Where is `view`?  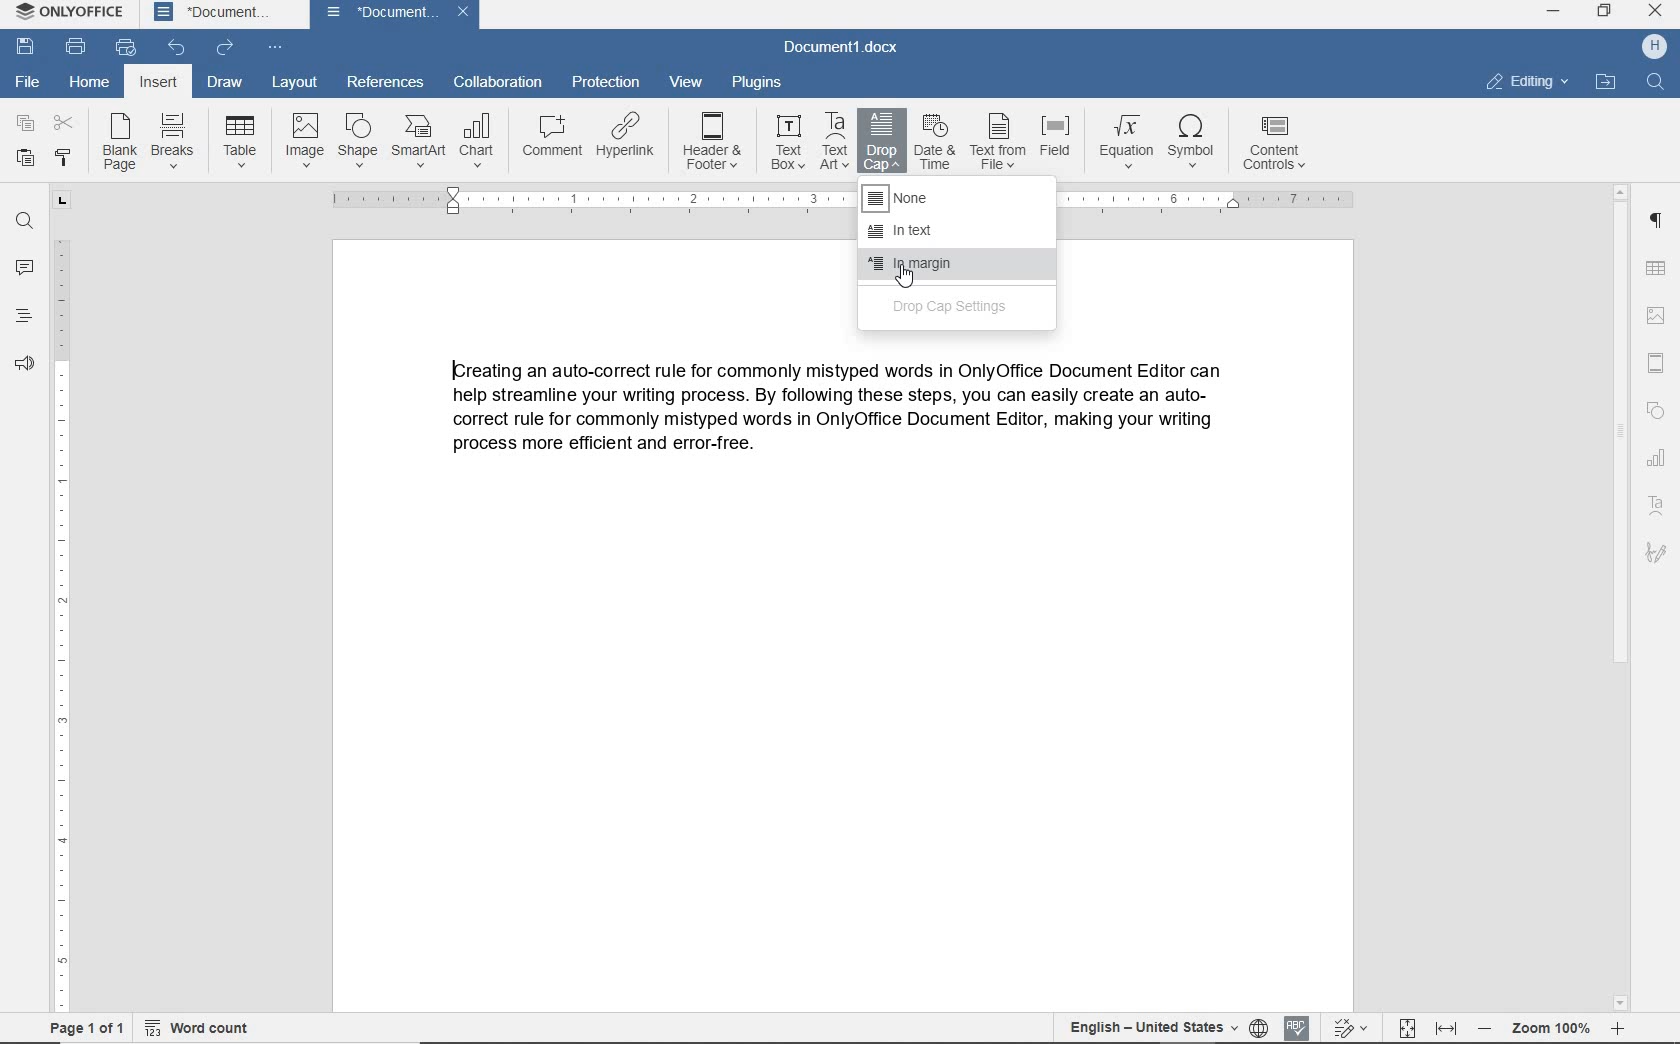
view is located at coordinates (687, 84).